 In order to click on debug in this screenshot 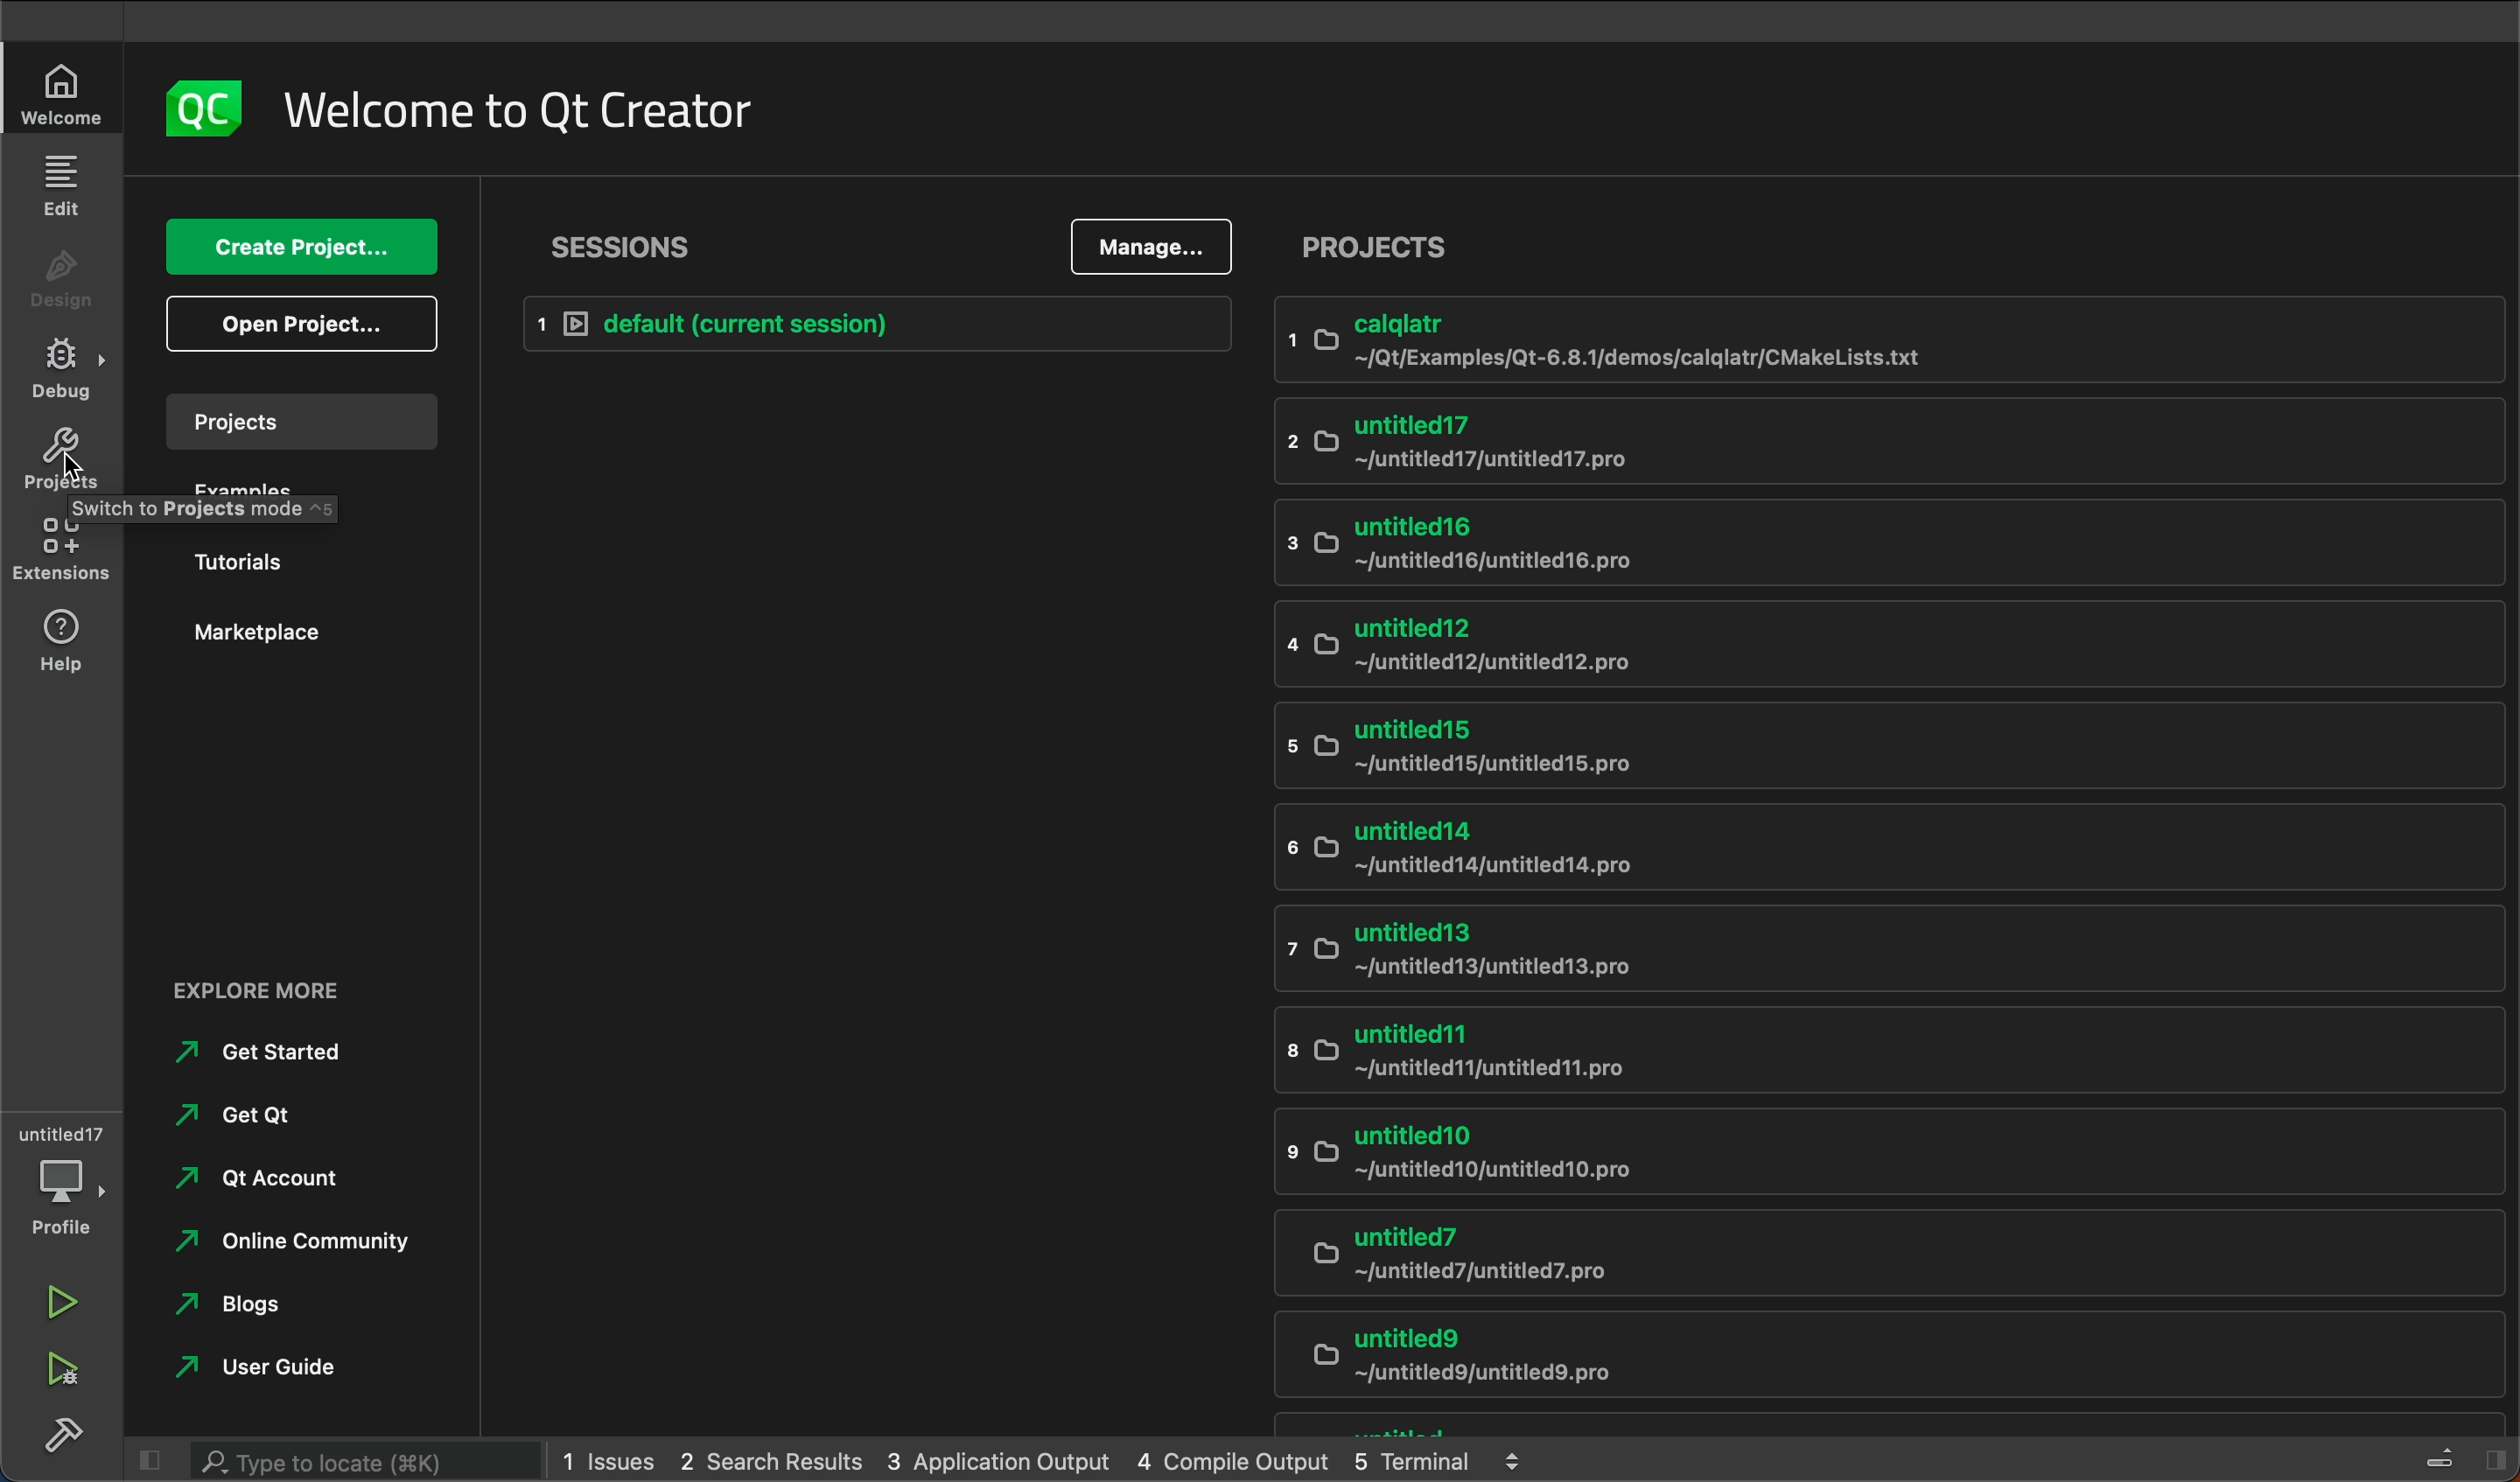, I will do `click(64, 373)`.